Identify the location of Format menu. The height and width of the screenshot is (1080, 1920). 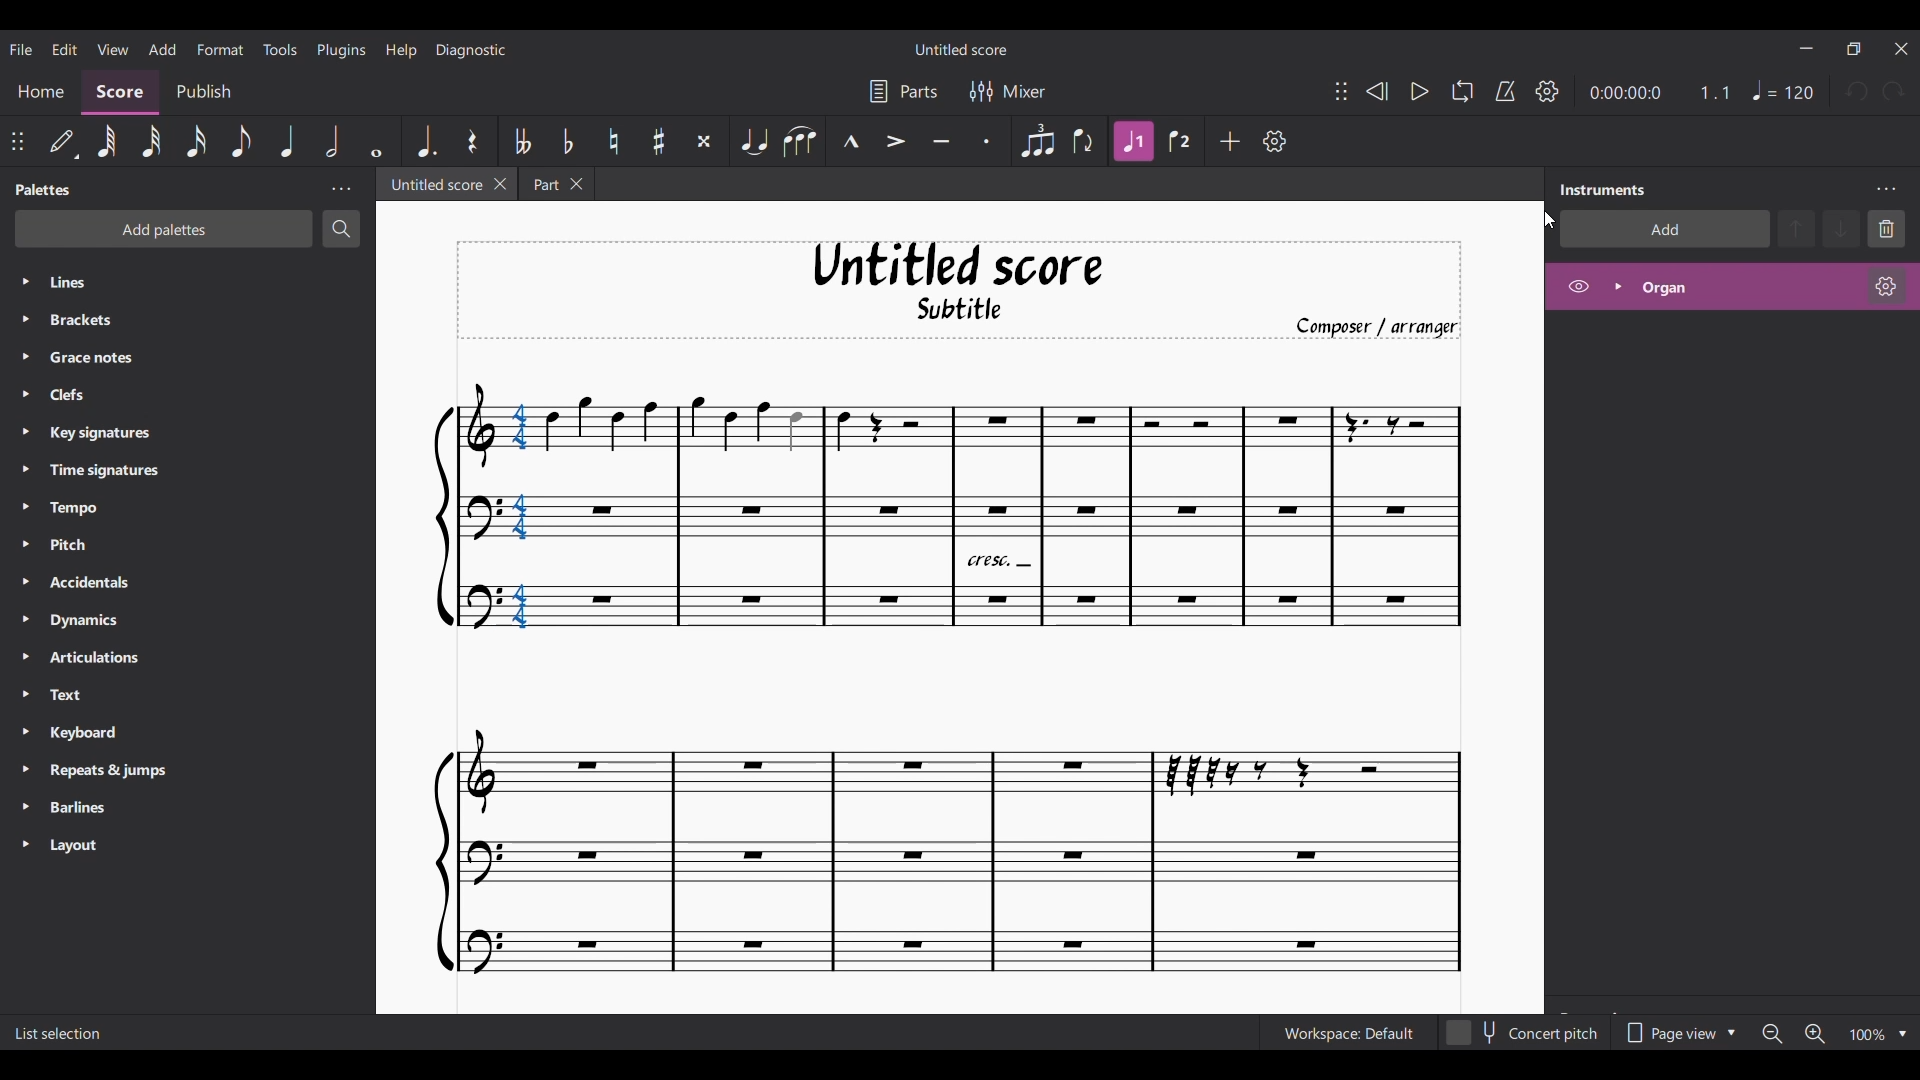
(220, 49).